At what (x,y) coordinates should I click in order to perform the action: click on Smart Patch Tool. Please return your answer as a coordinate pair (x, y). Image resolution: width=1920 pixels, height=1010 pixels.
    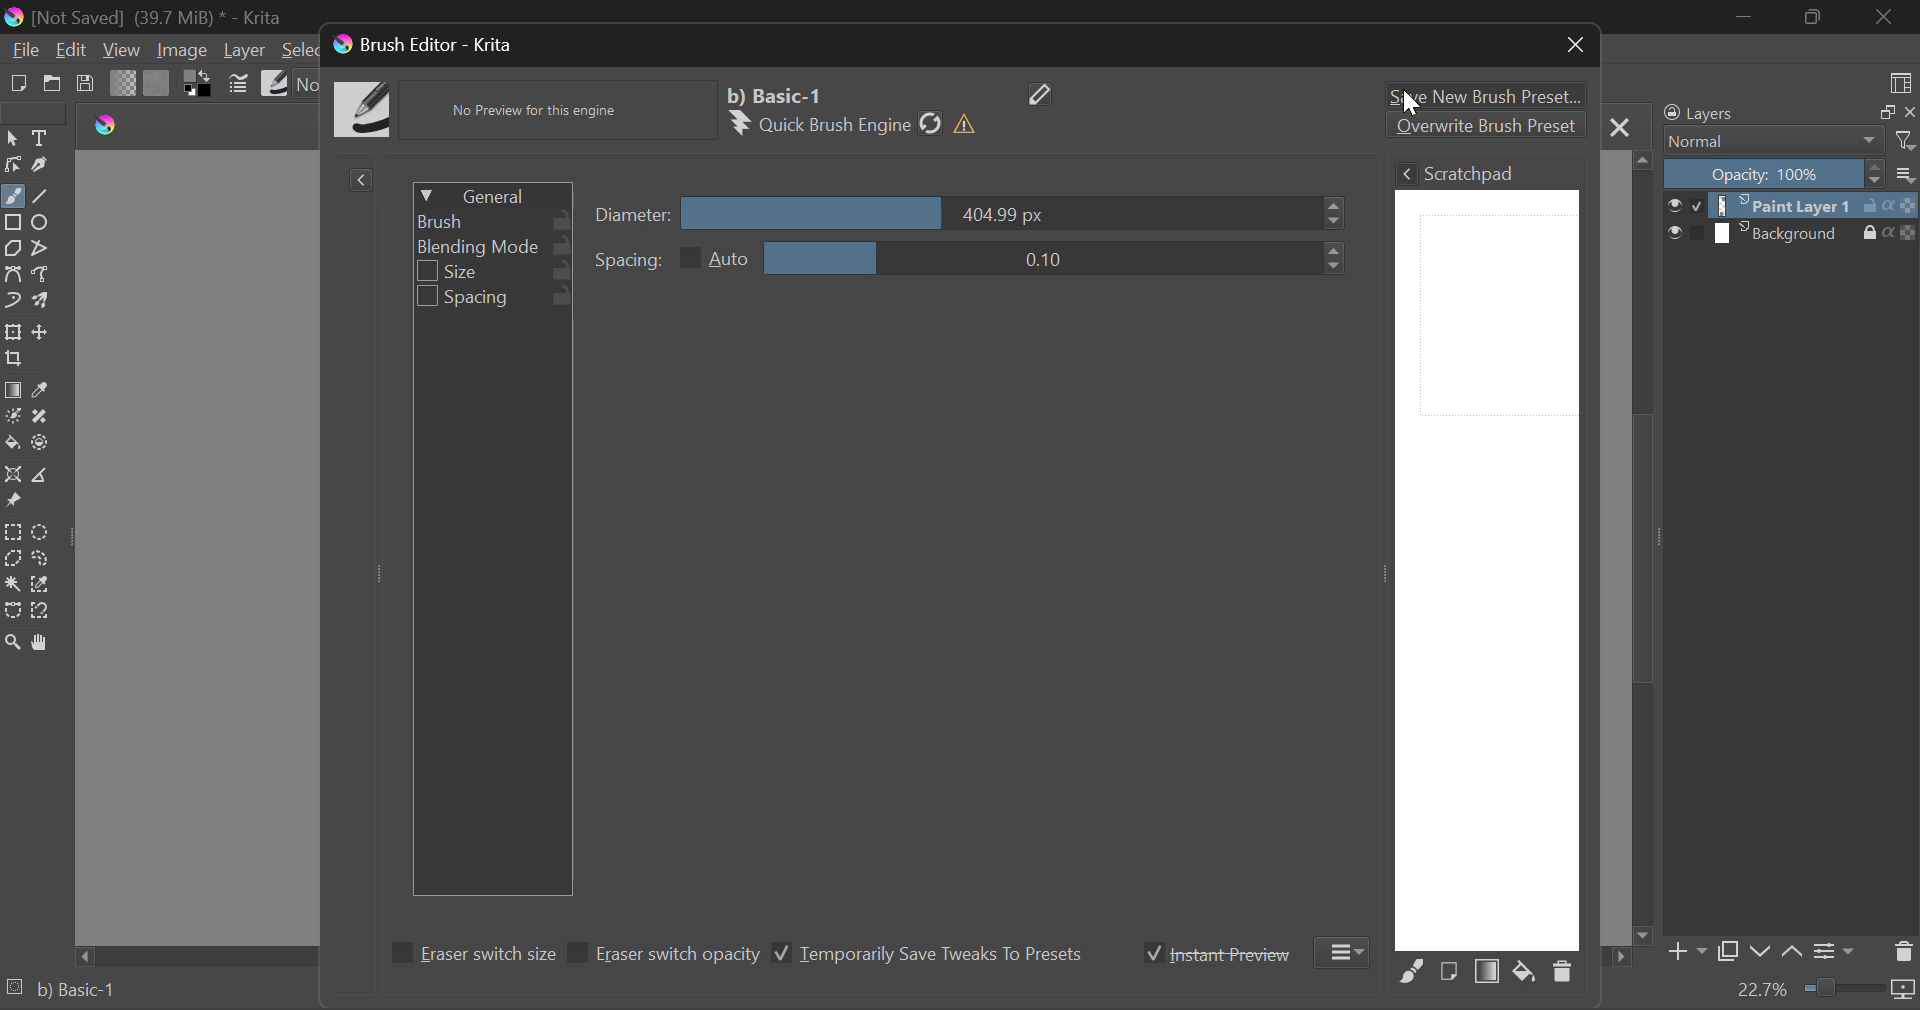
    Looking at the image, I should click on (42, 415).